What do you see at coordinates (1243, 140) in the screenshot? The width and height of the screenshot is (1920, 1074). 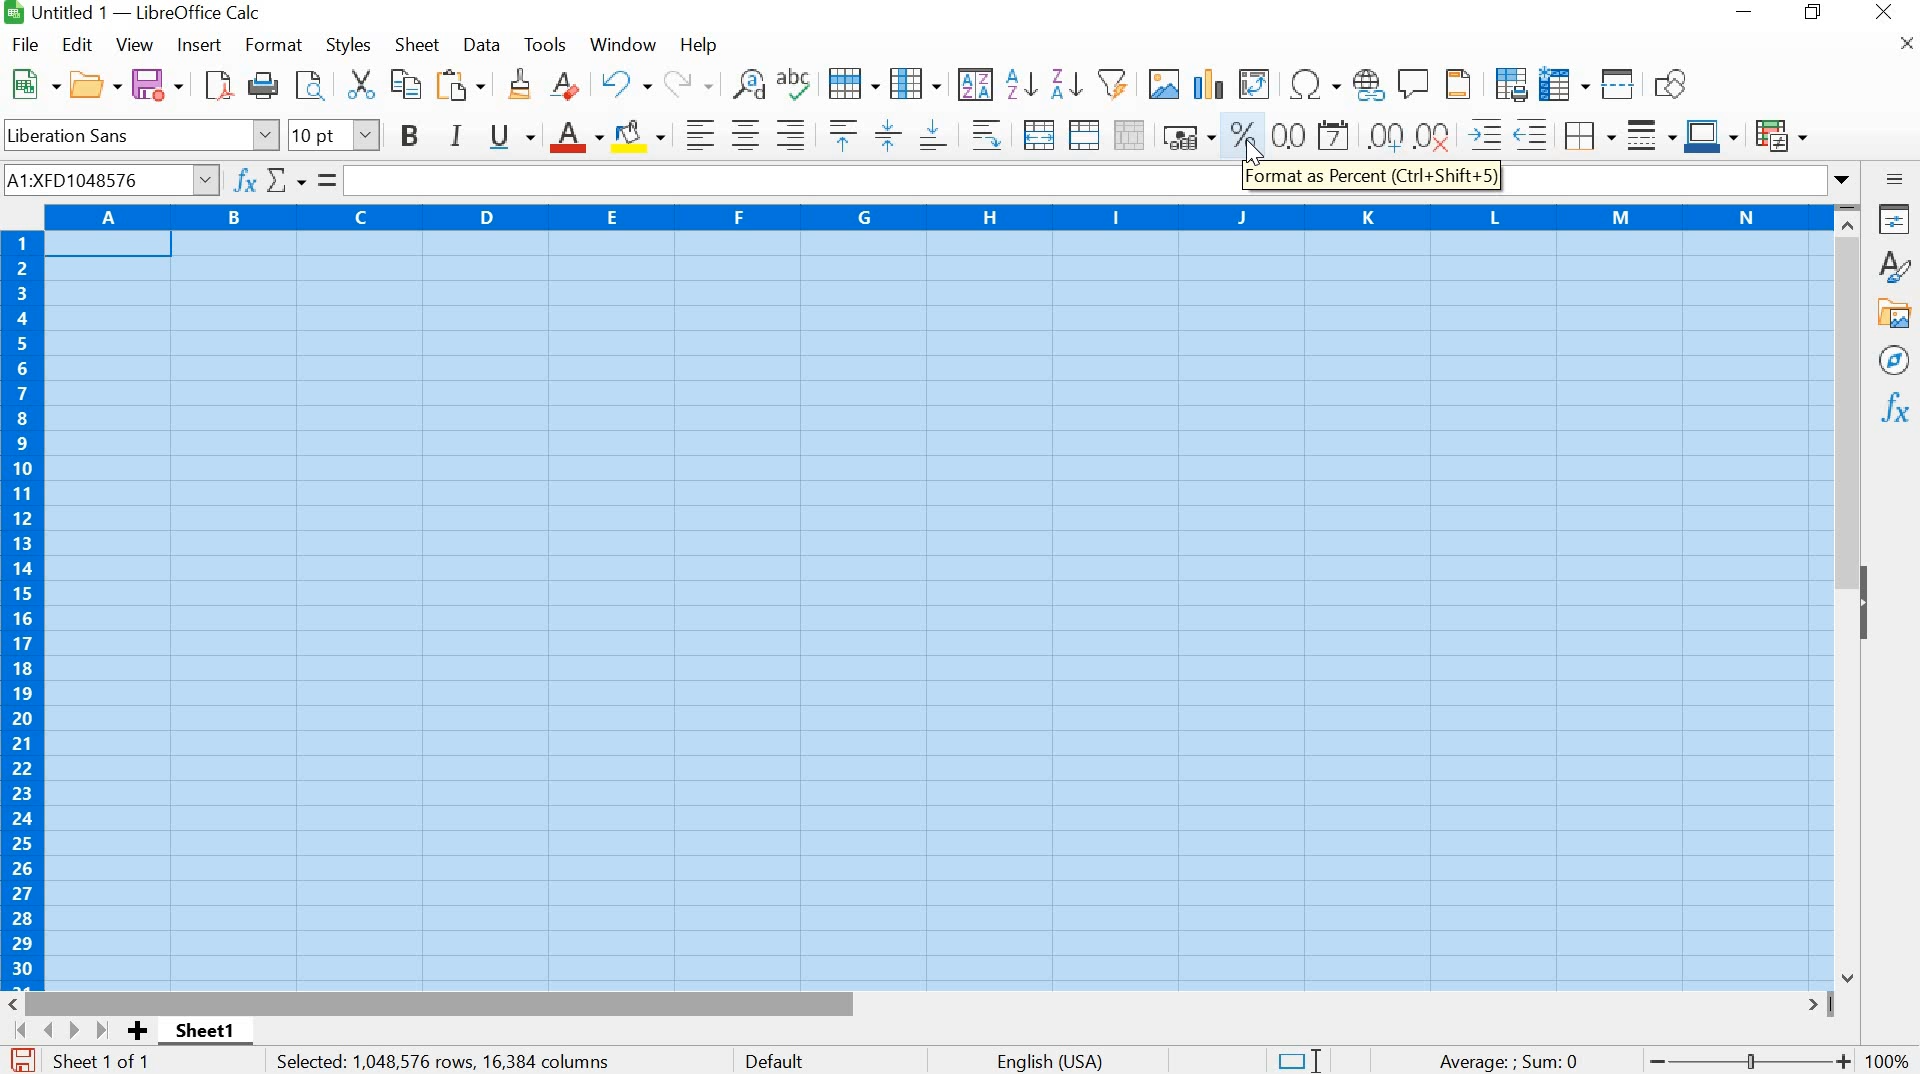 I see `FORMAT AS PERCENT` at bounding box center [1243, 140].